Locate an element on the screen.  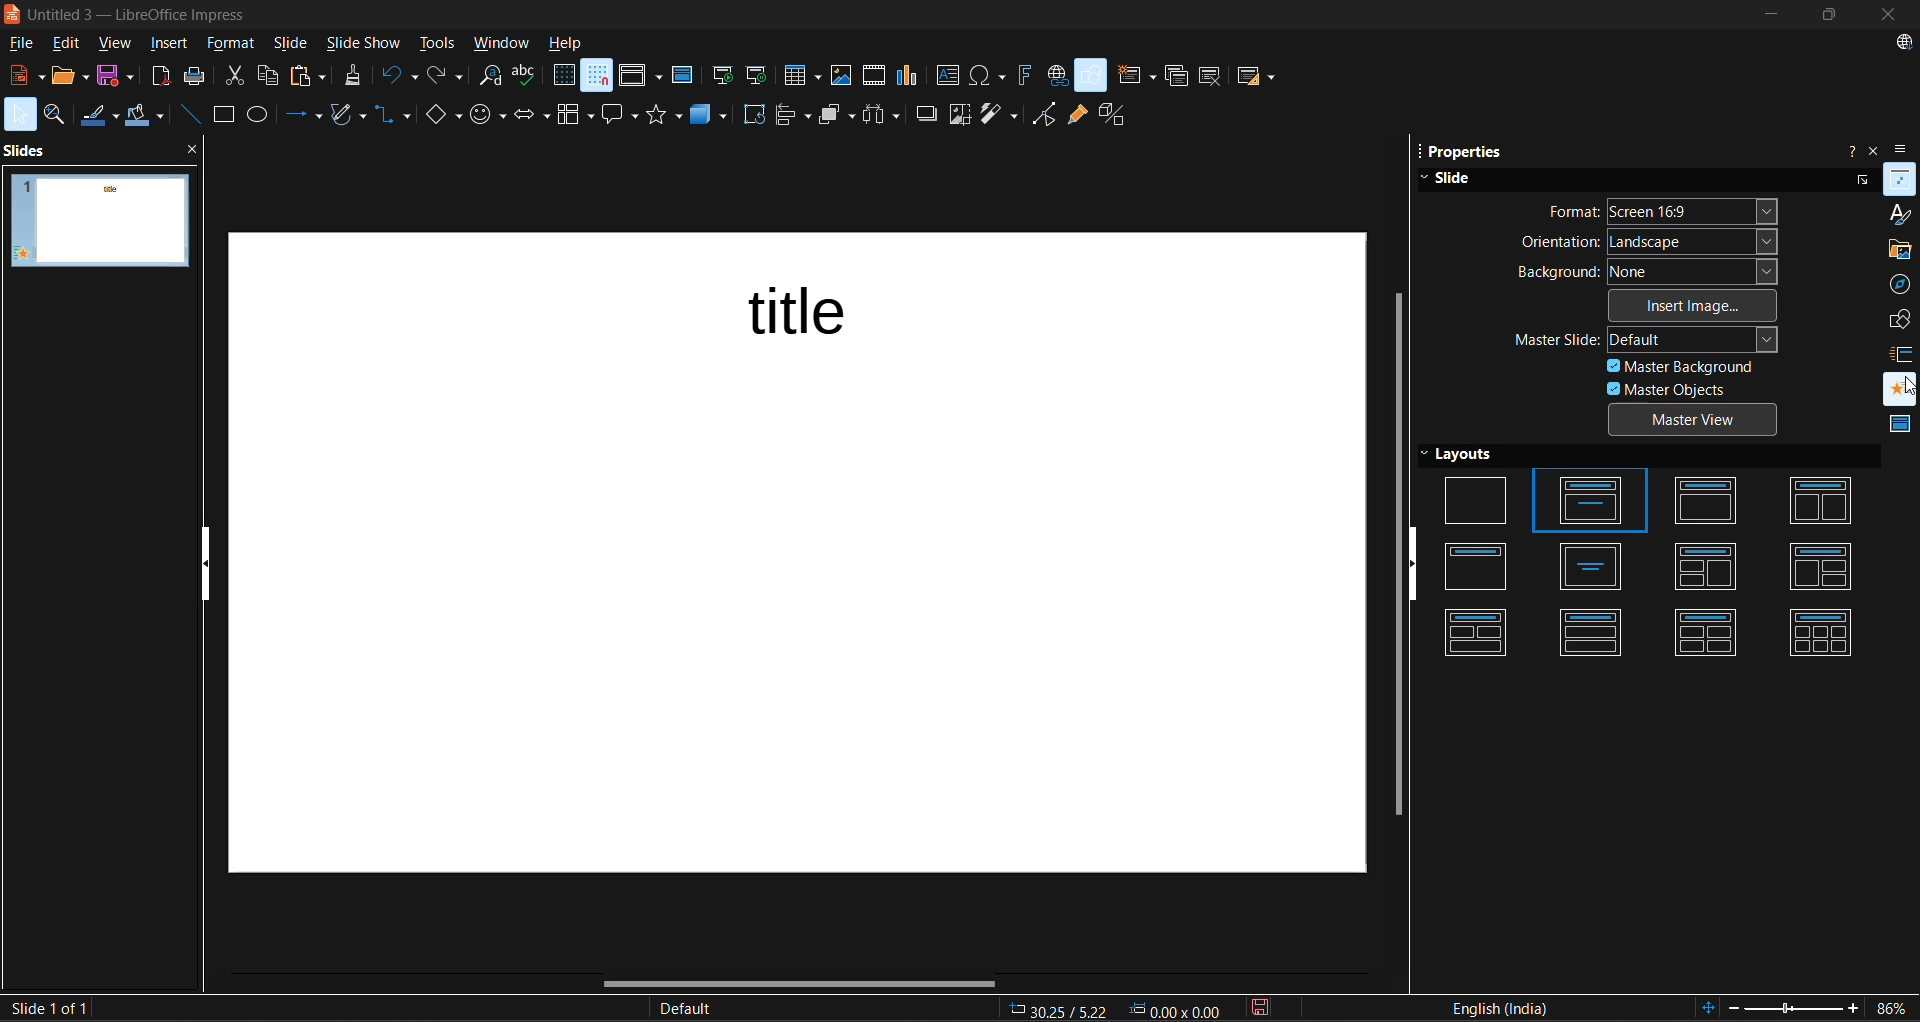
undo is located at coordinates (397, 77).